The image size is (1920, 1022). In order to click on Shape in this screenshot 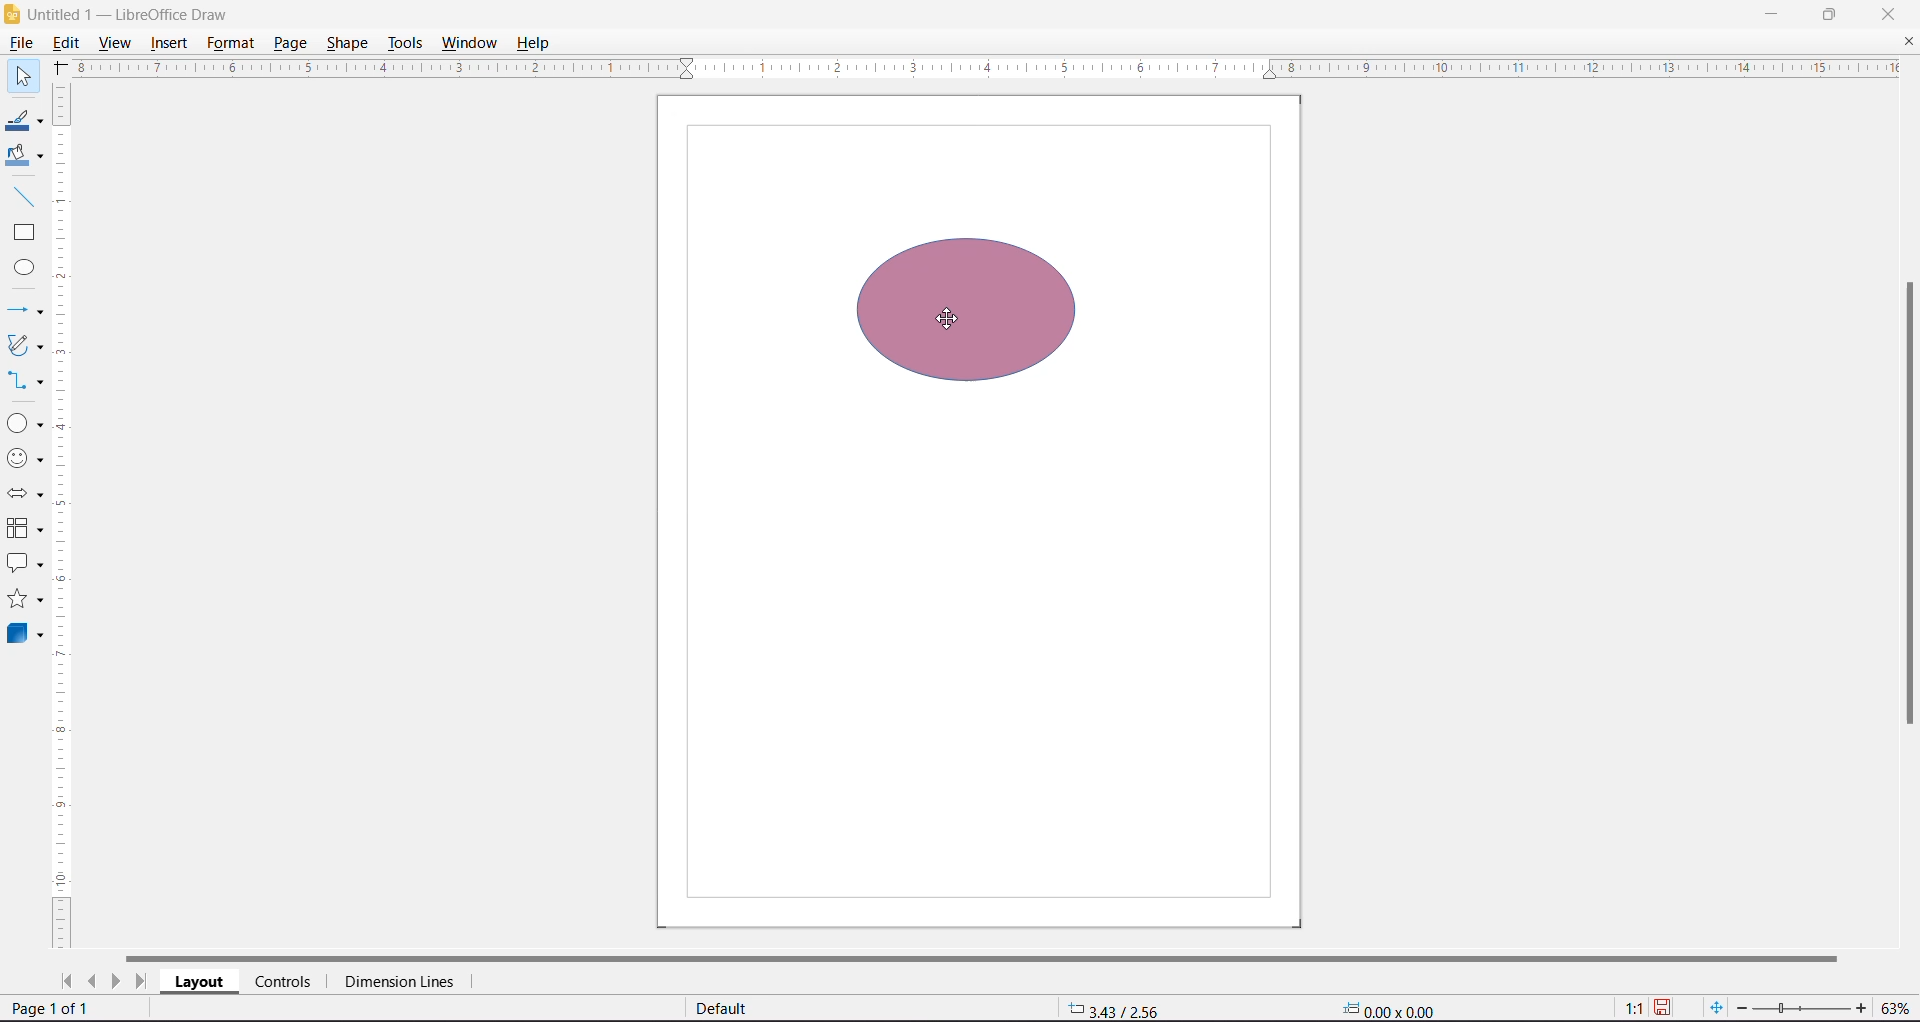, I will do `click(346, 44)`.